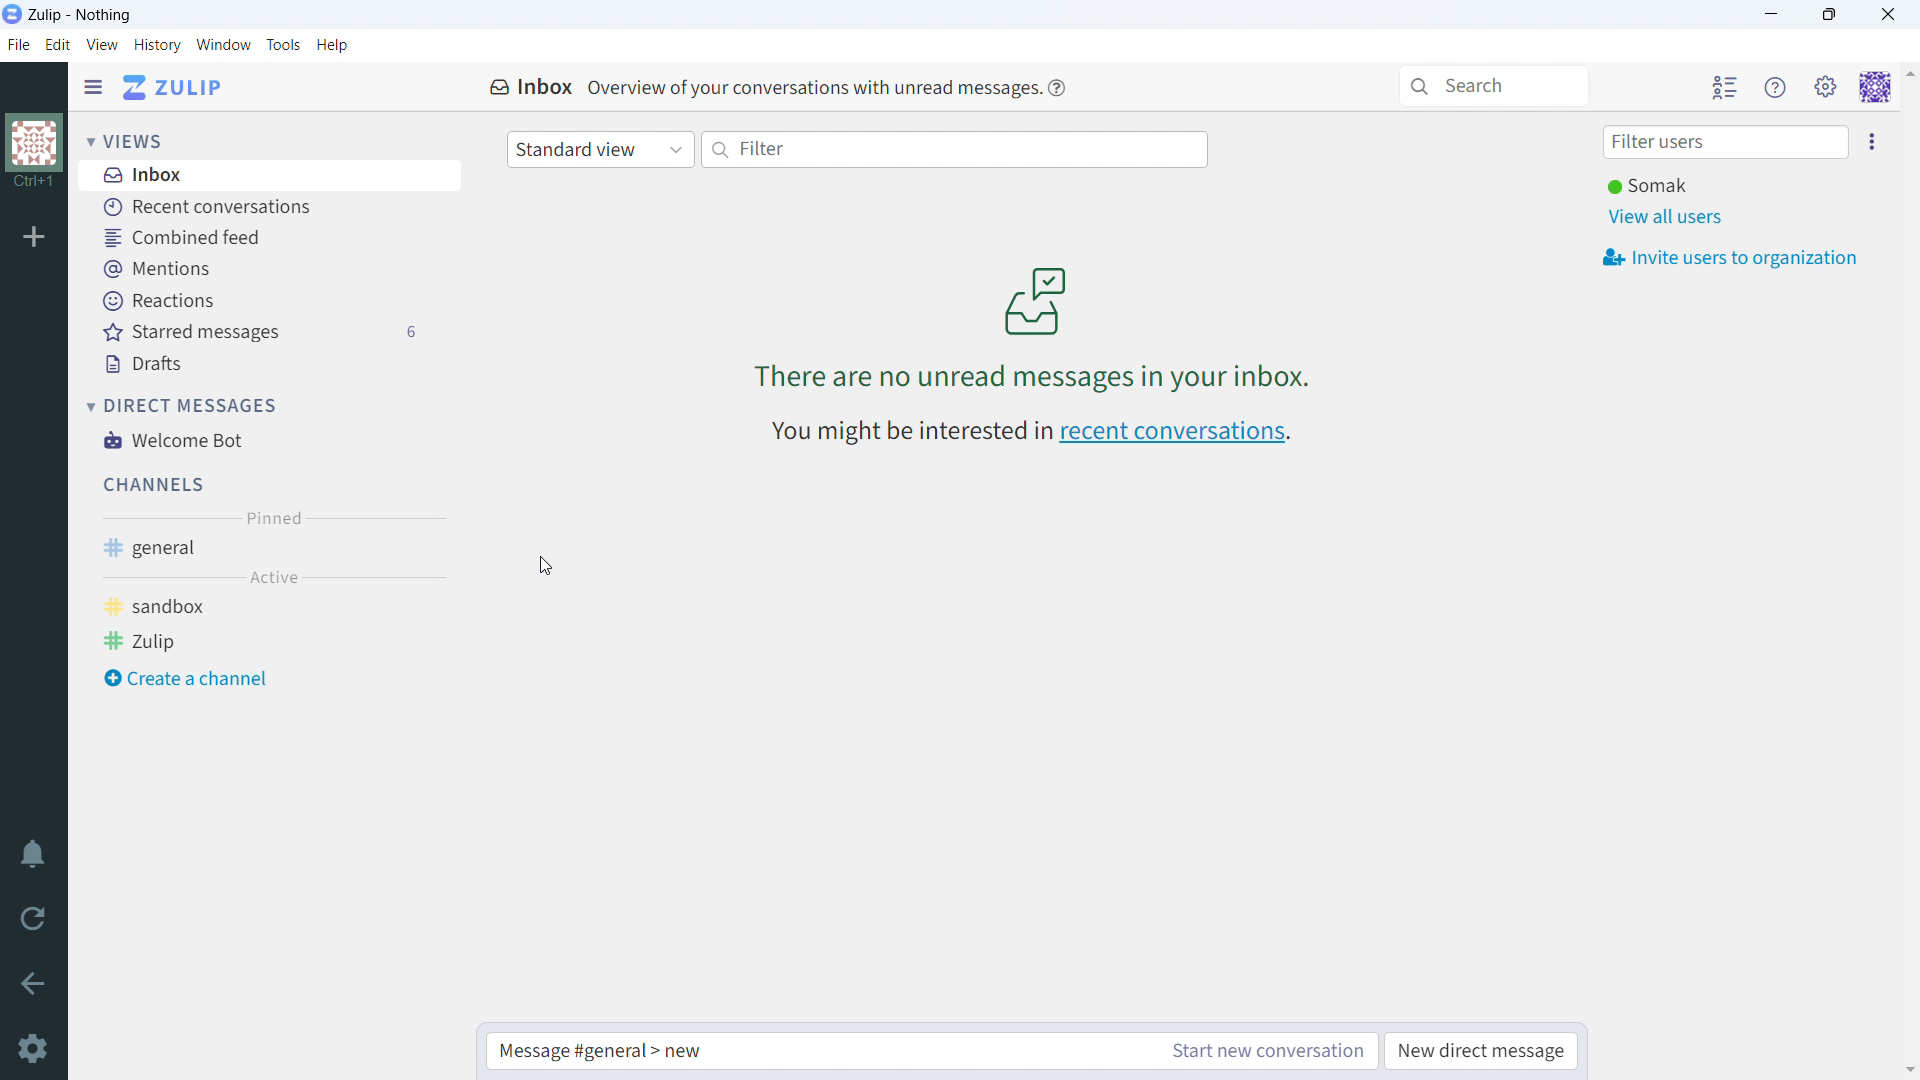 The width and height of the screenshot is (1920, 1080). I want to click on reload, so click(33, 917).